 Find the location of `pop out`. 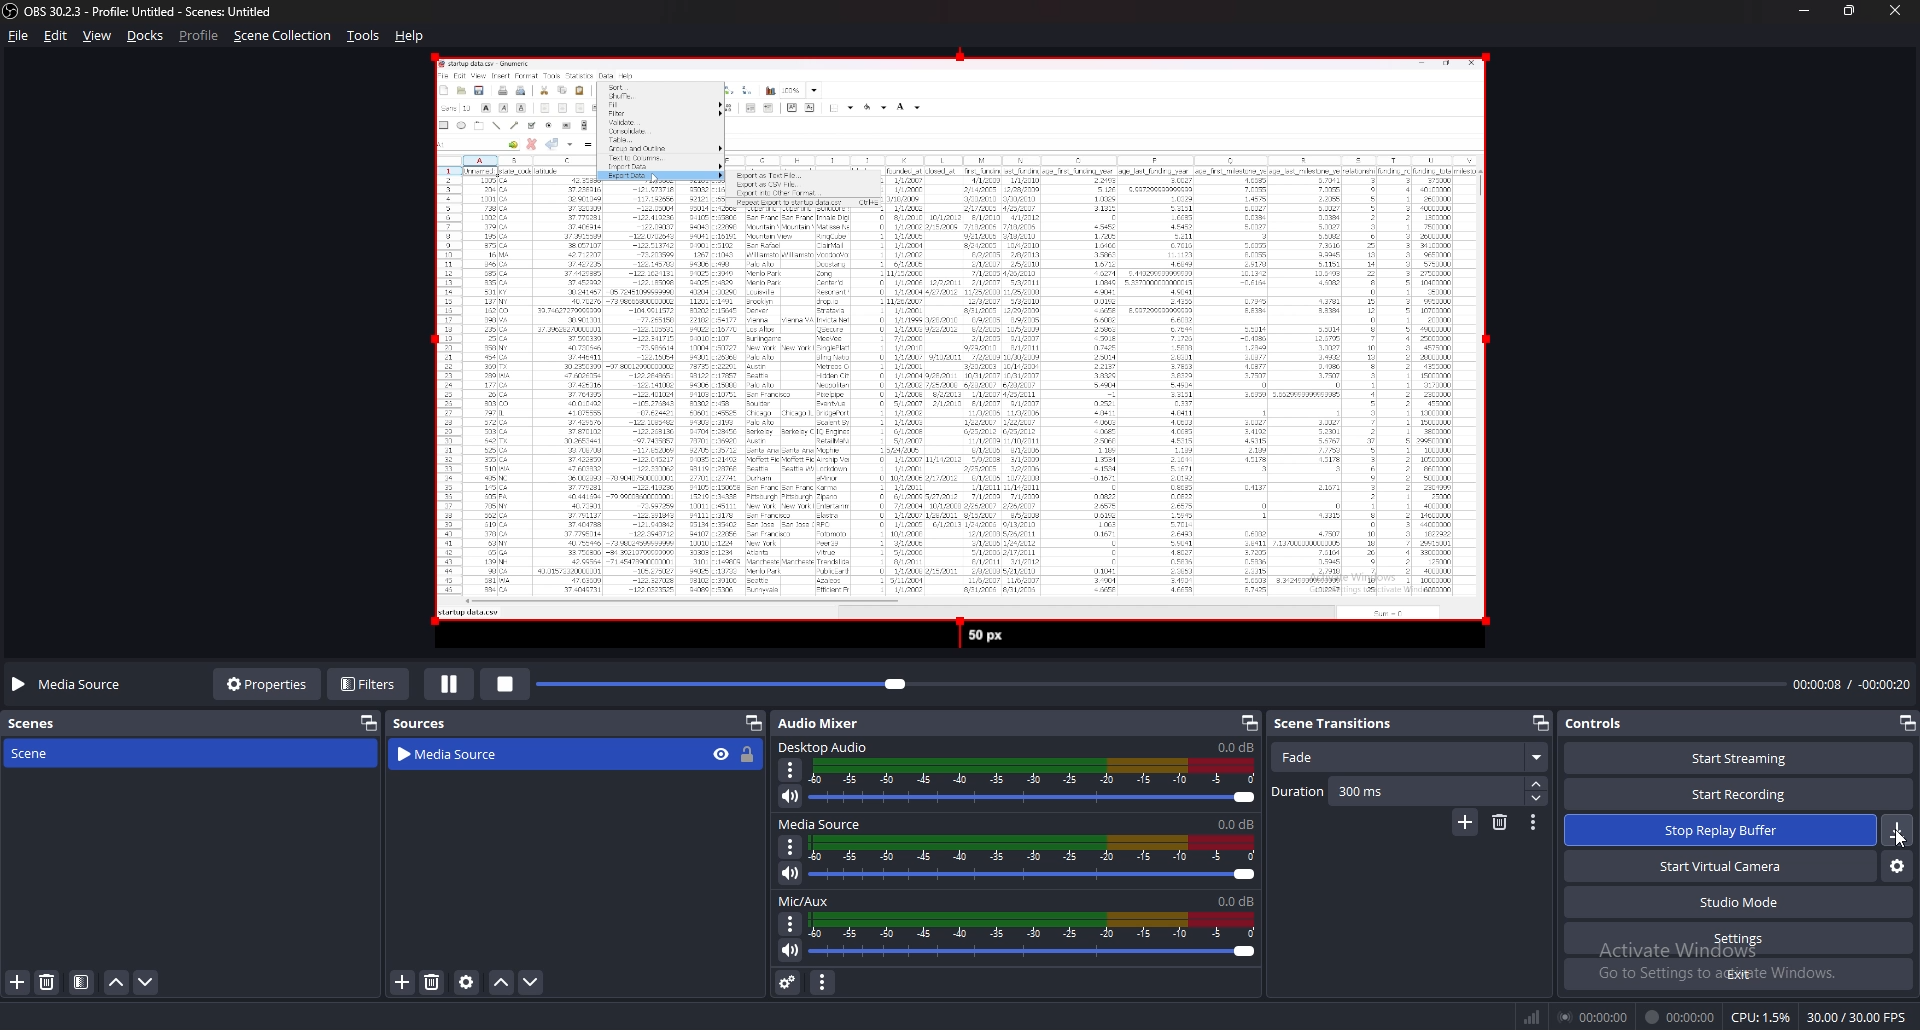

pop out is located at coordinates (1906, 723).